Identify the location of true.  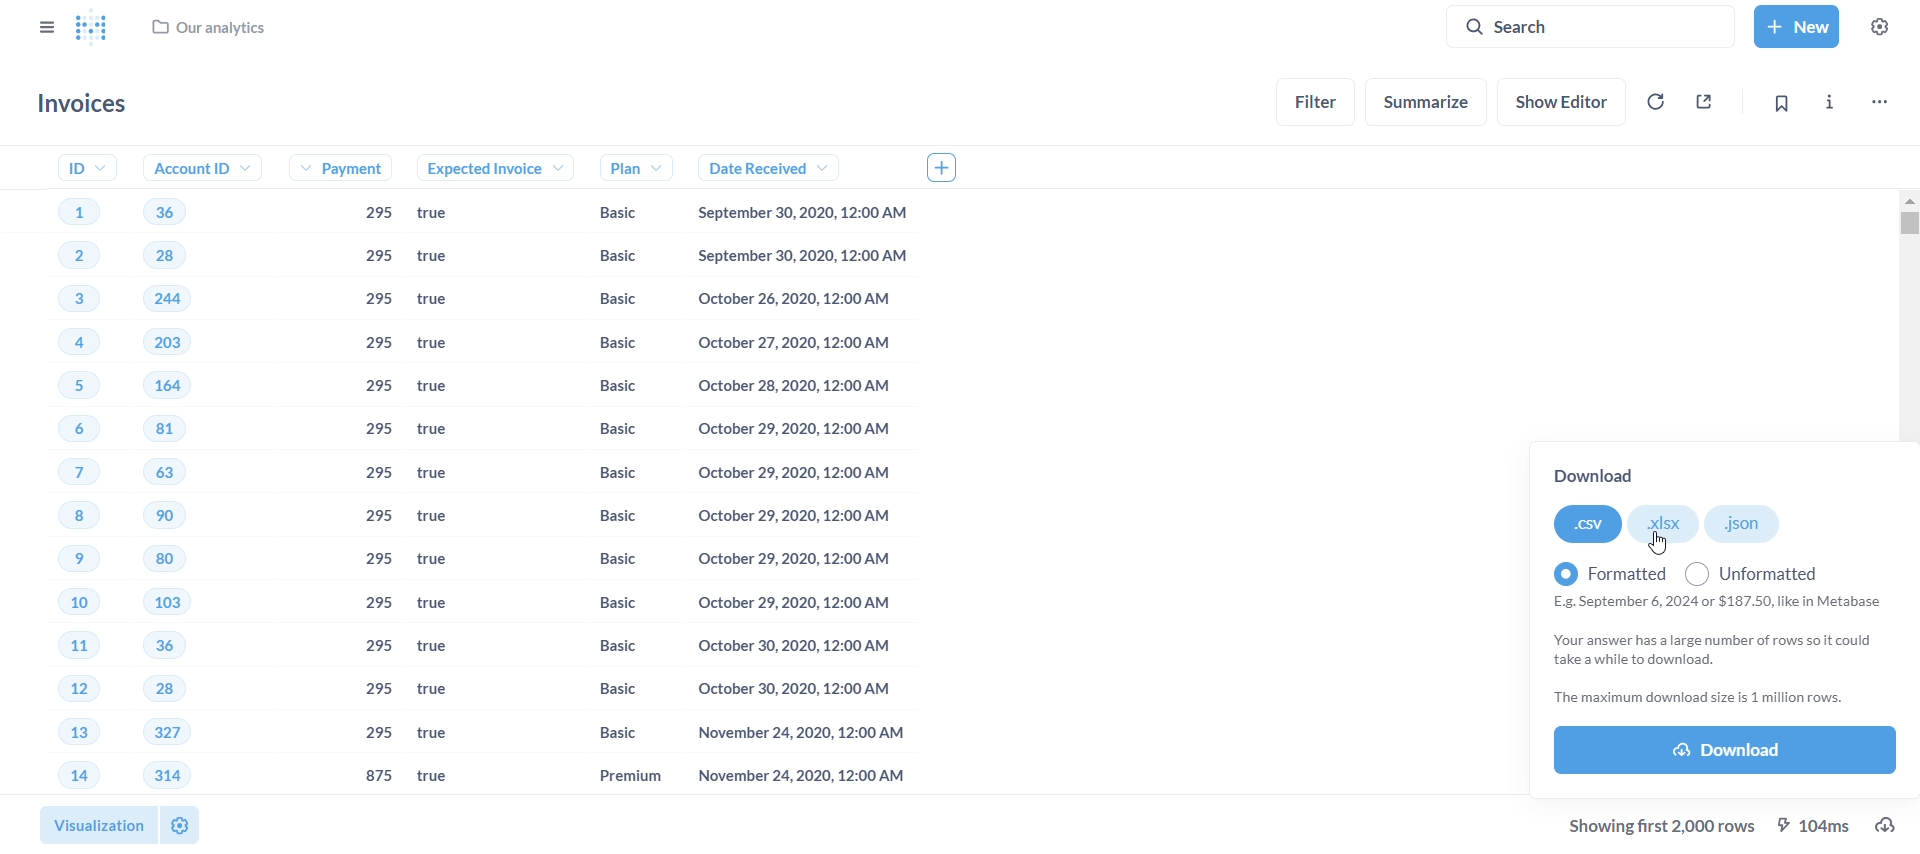
(443, 344).